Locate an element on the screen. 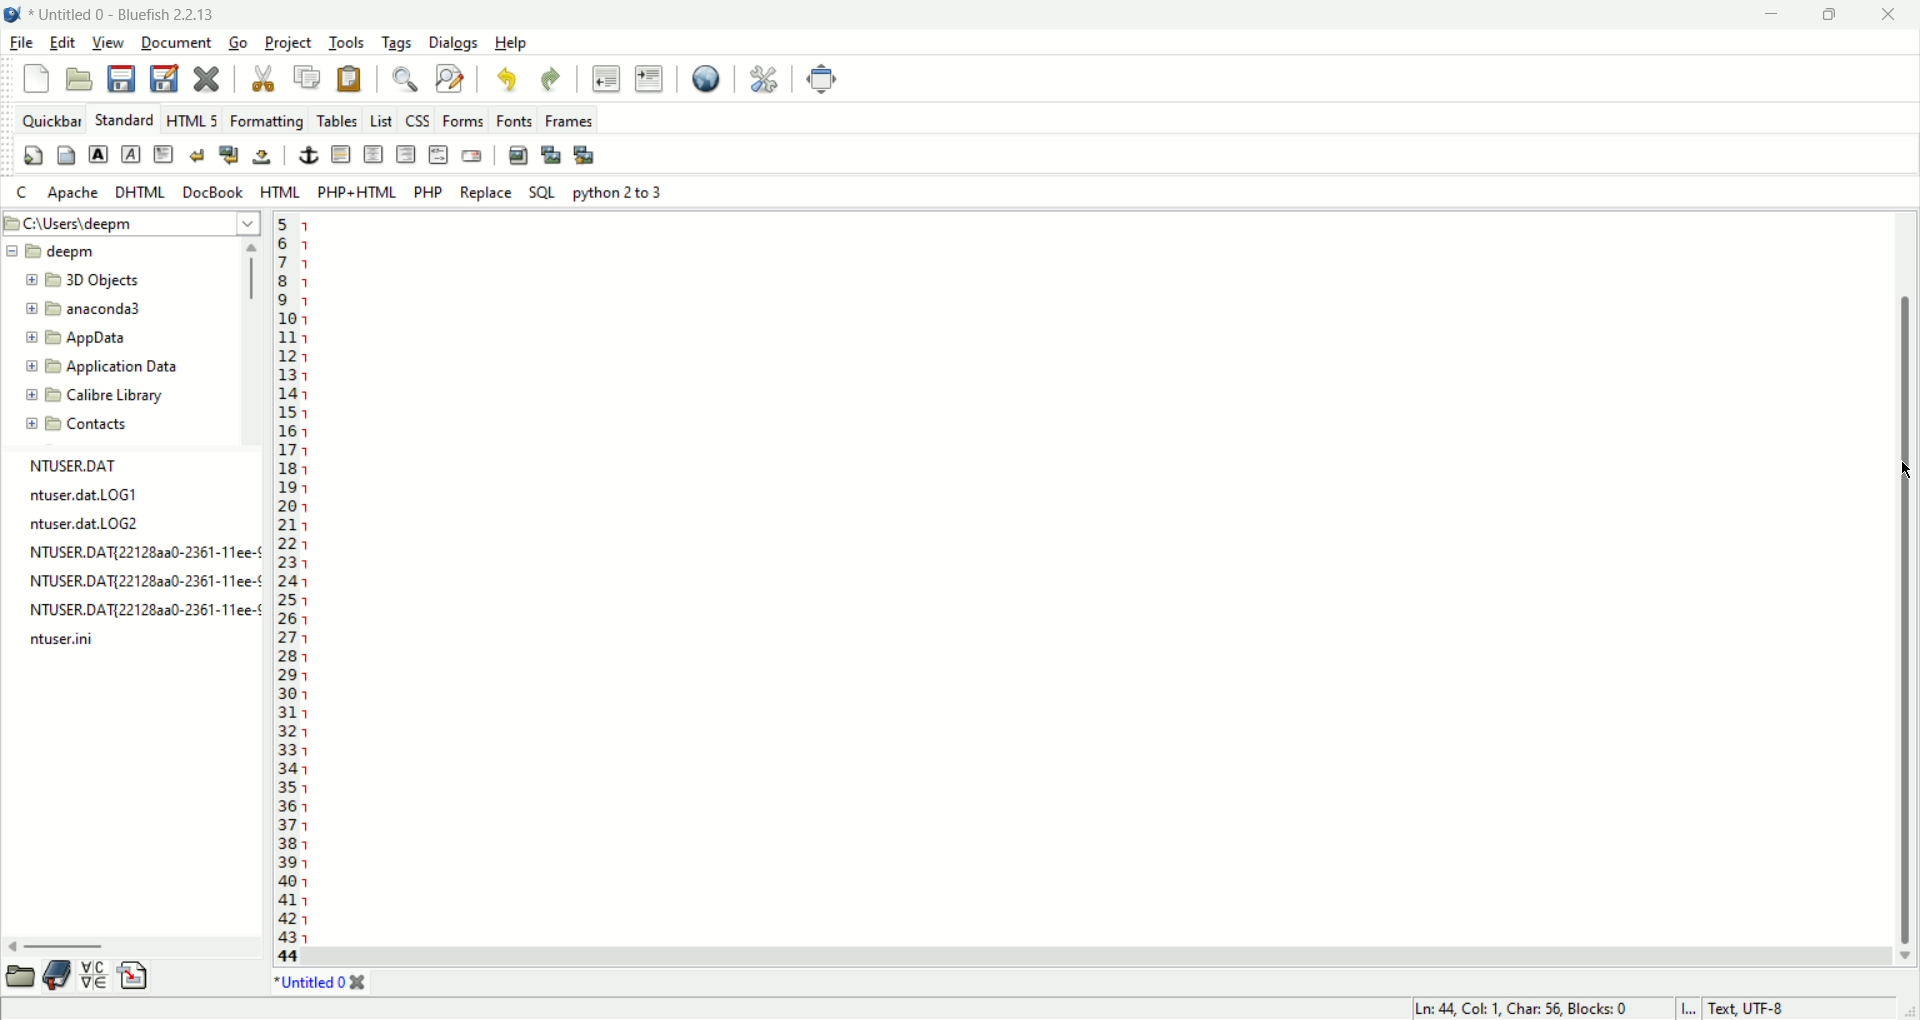 This screenshot has width=1920, height=1020. cut is located at coordinates (261, 79).